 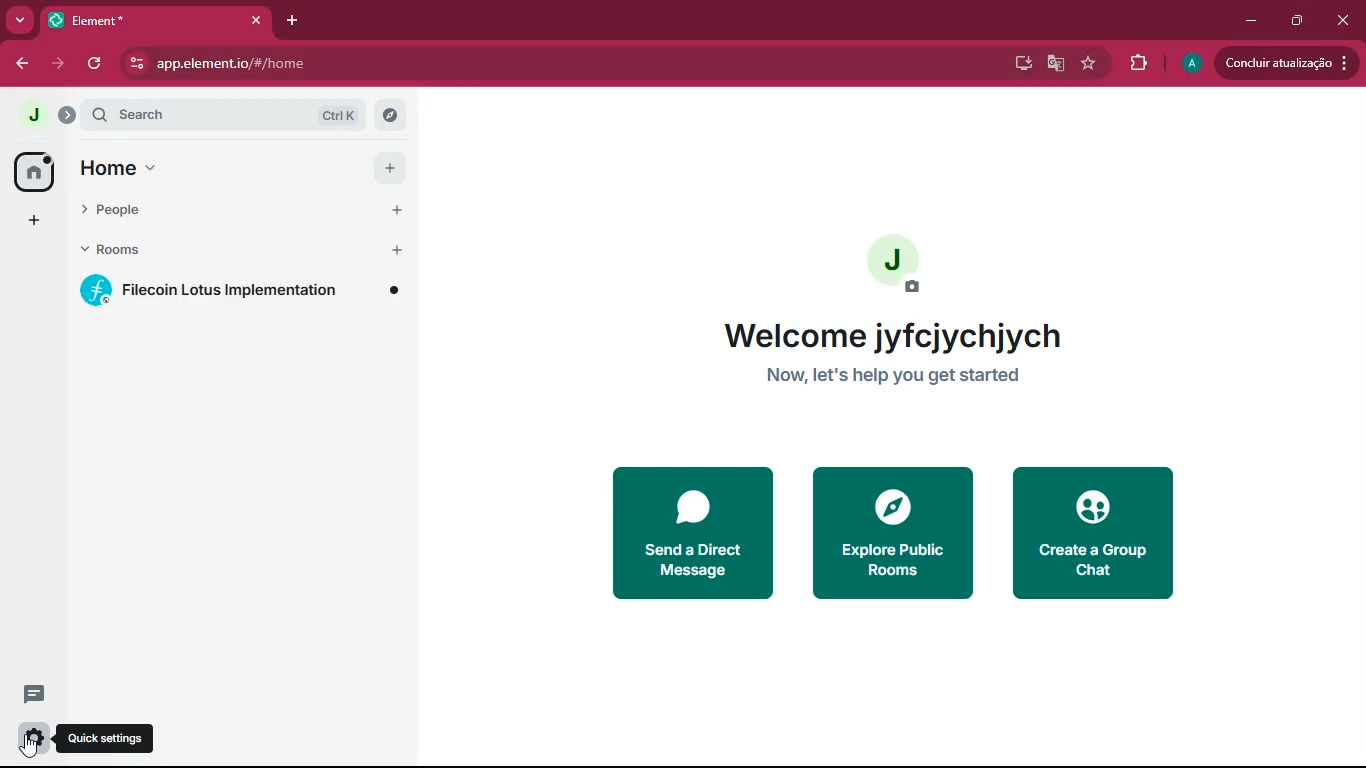 I want to click on quick settings, so click(x=36, y=737).